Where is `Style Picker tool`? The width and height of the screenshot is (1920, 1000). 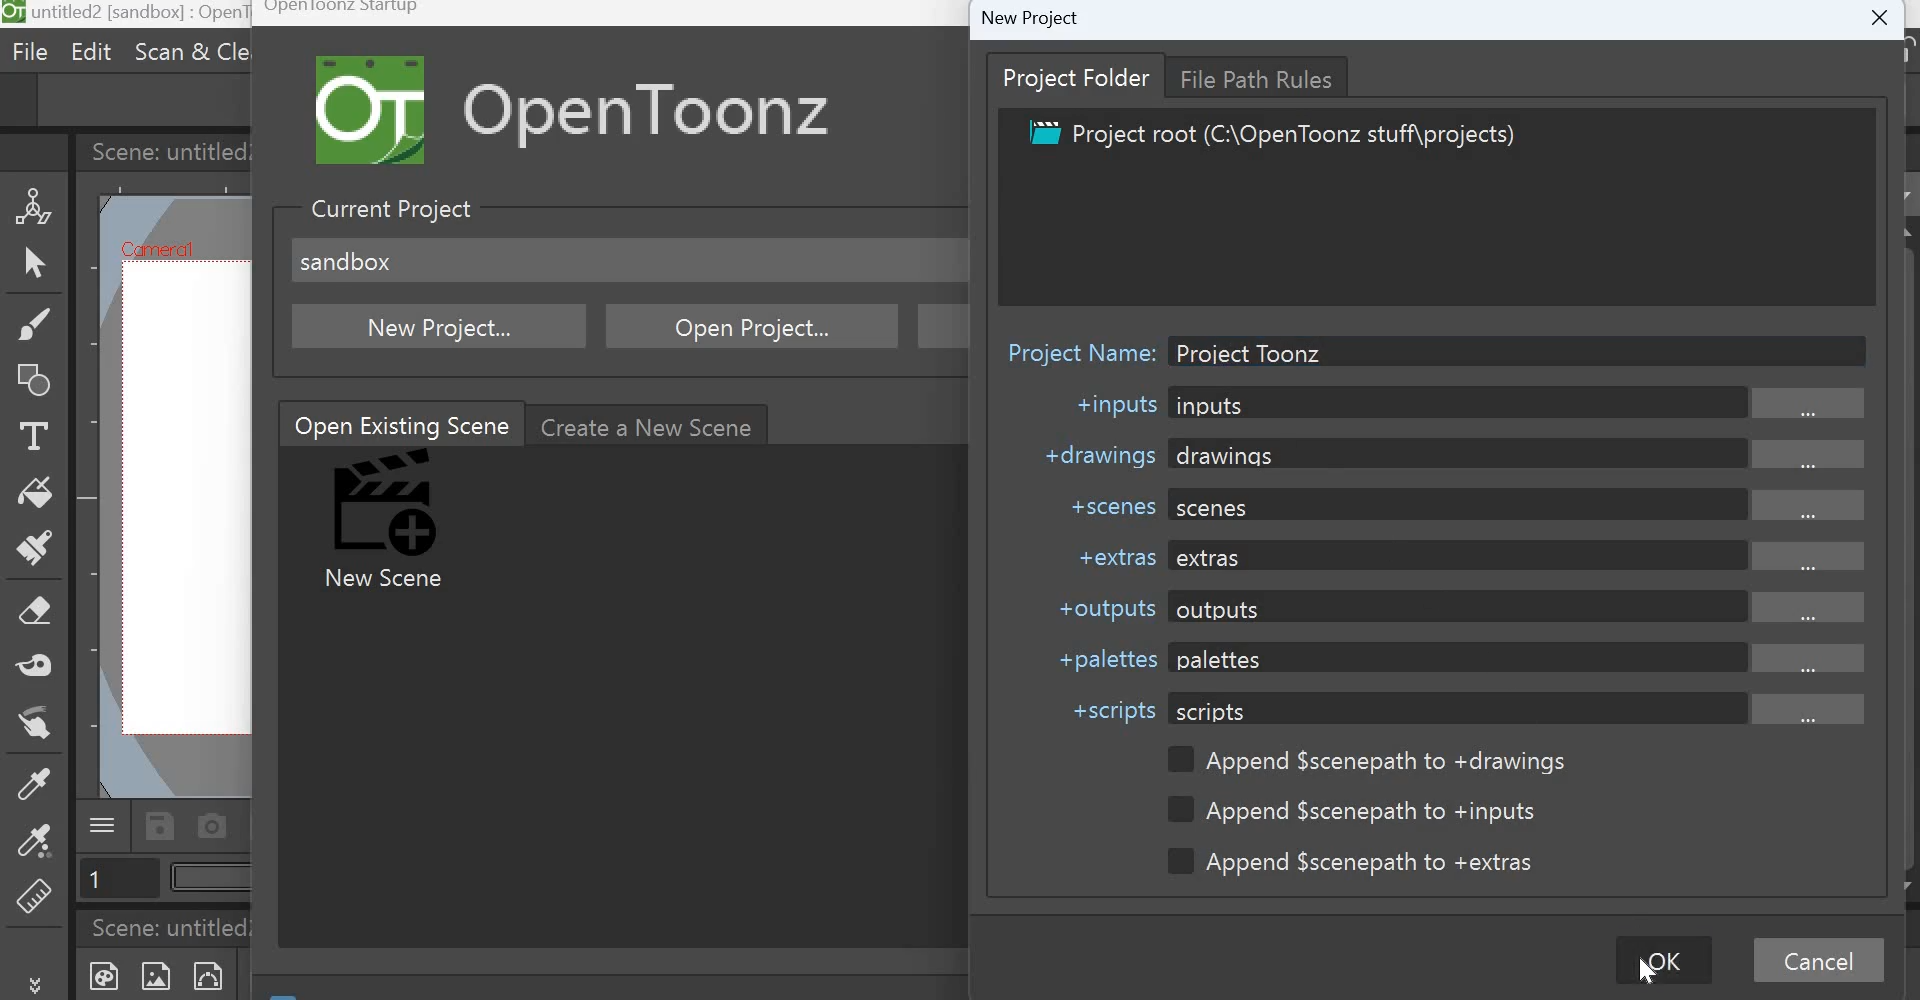
Style Picker tool is located at coordinates (31, 790).